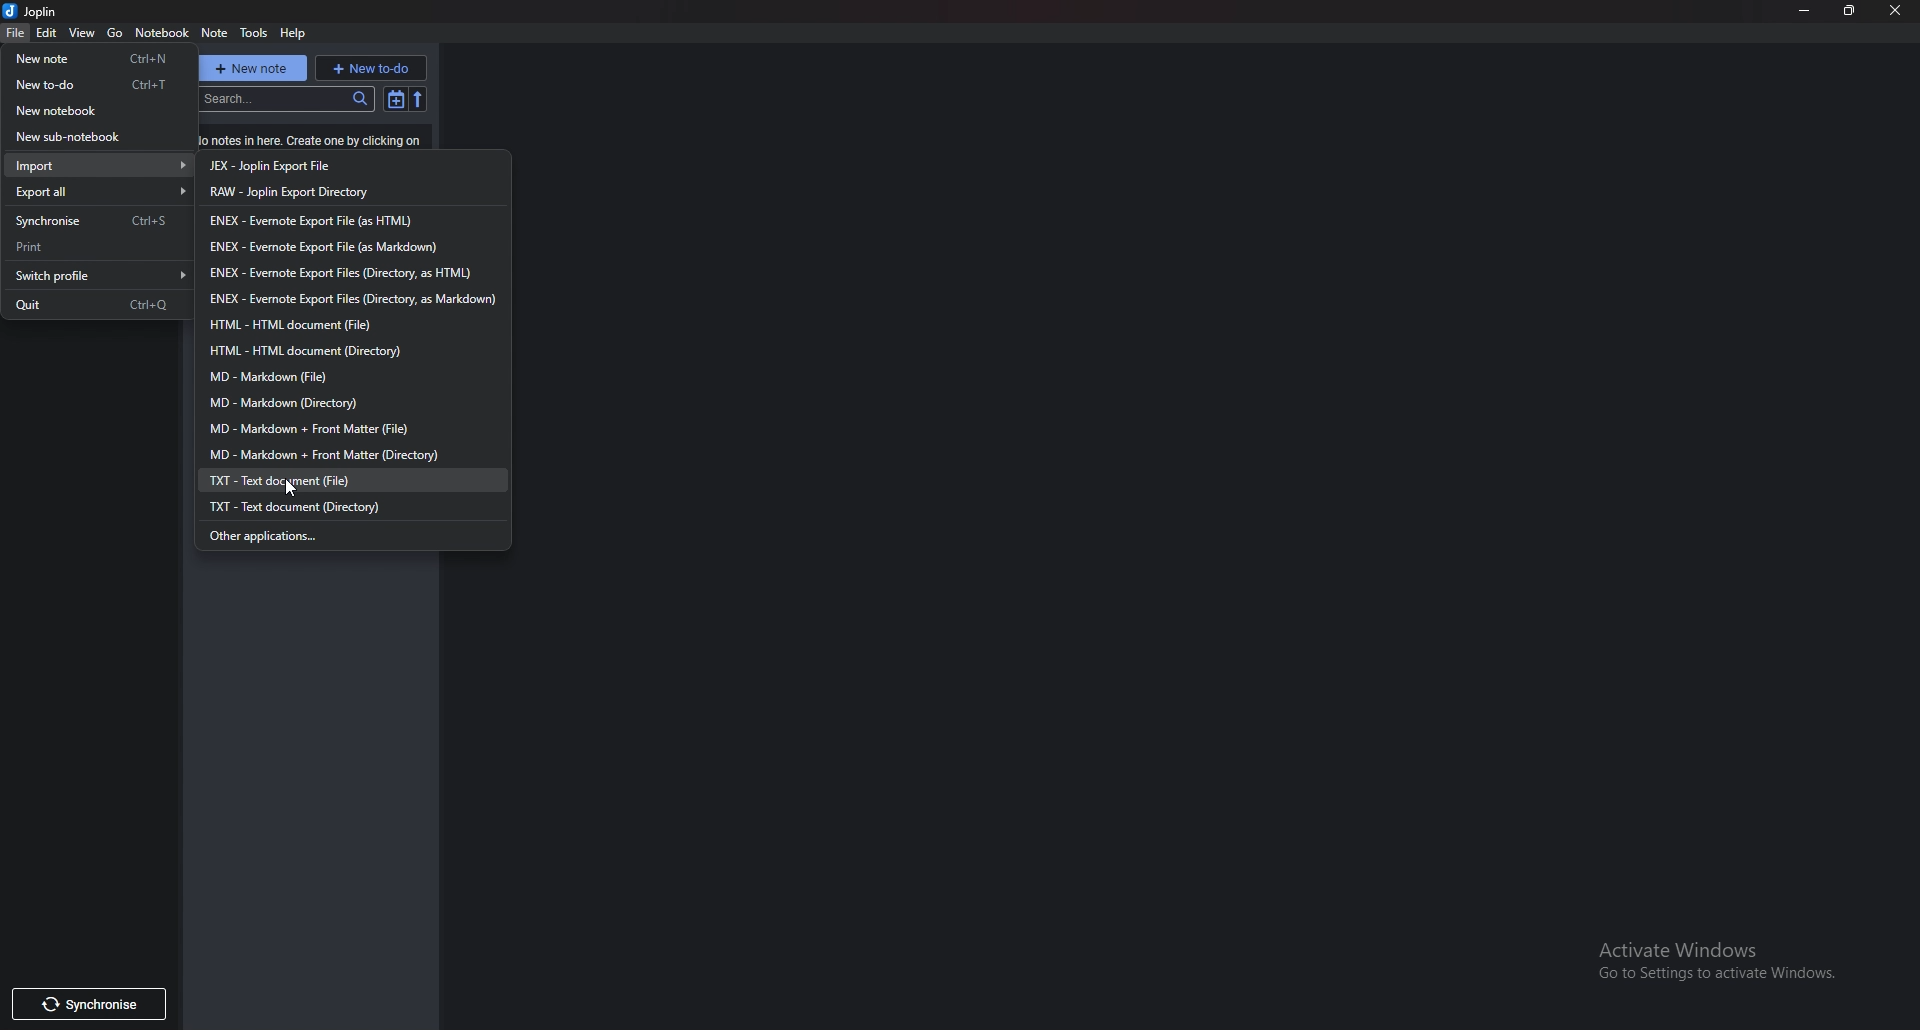 Image resolution: width=1920 pixels, height=1030 pixels. Describe the element at coordinates (291, 482) in the screenshot. I see `Cursor` at that location.